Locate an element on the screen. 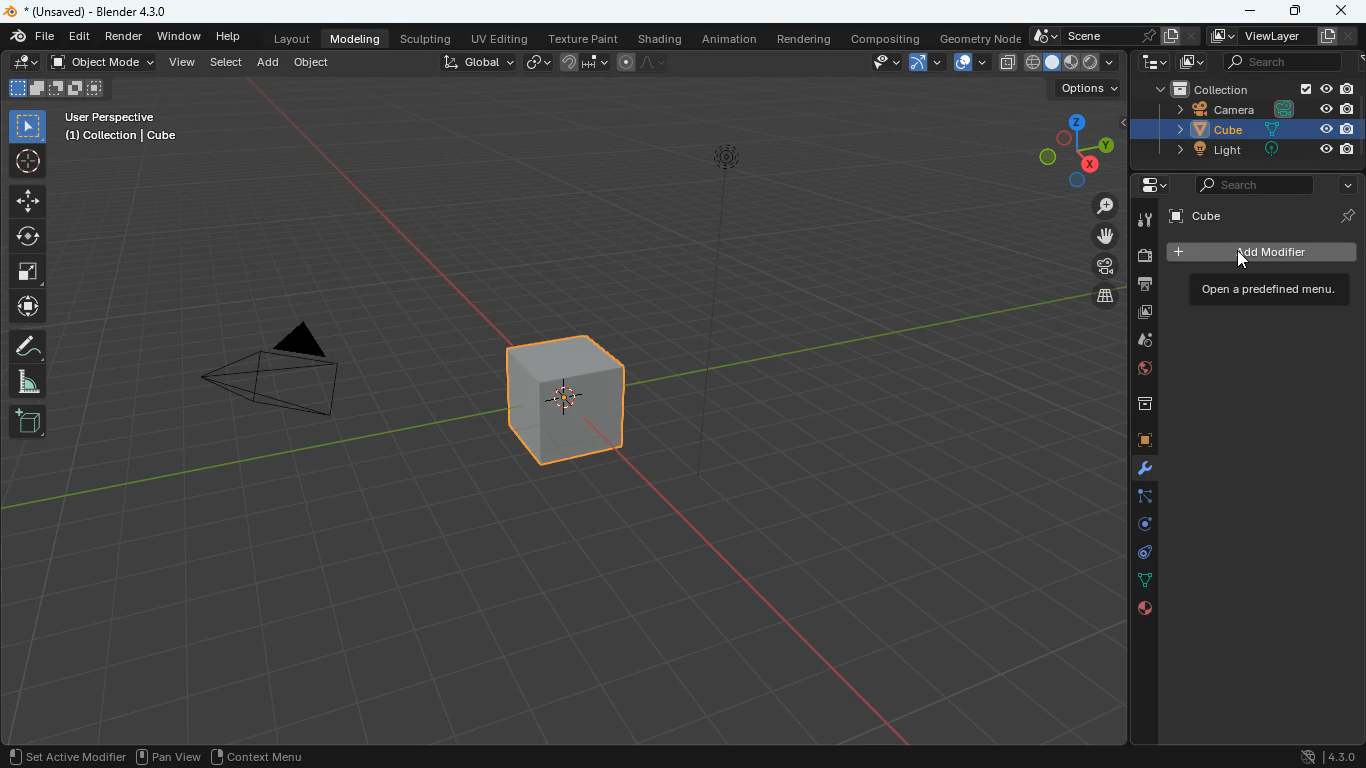 This screenshot has height=768, width=1366. camera is located at coordinates (289, 376).